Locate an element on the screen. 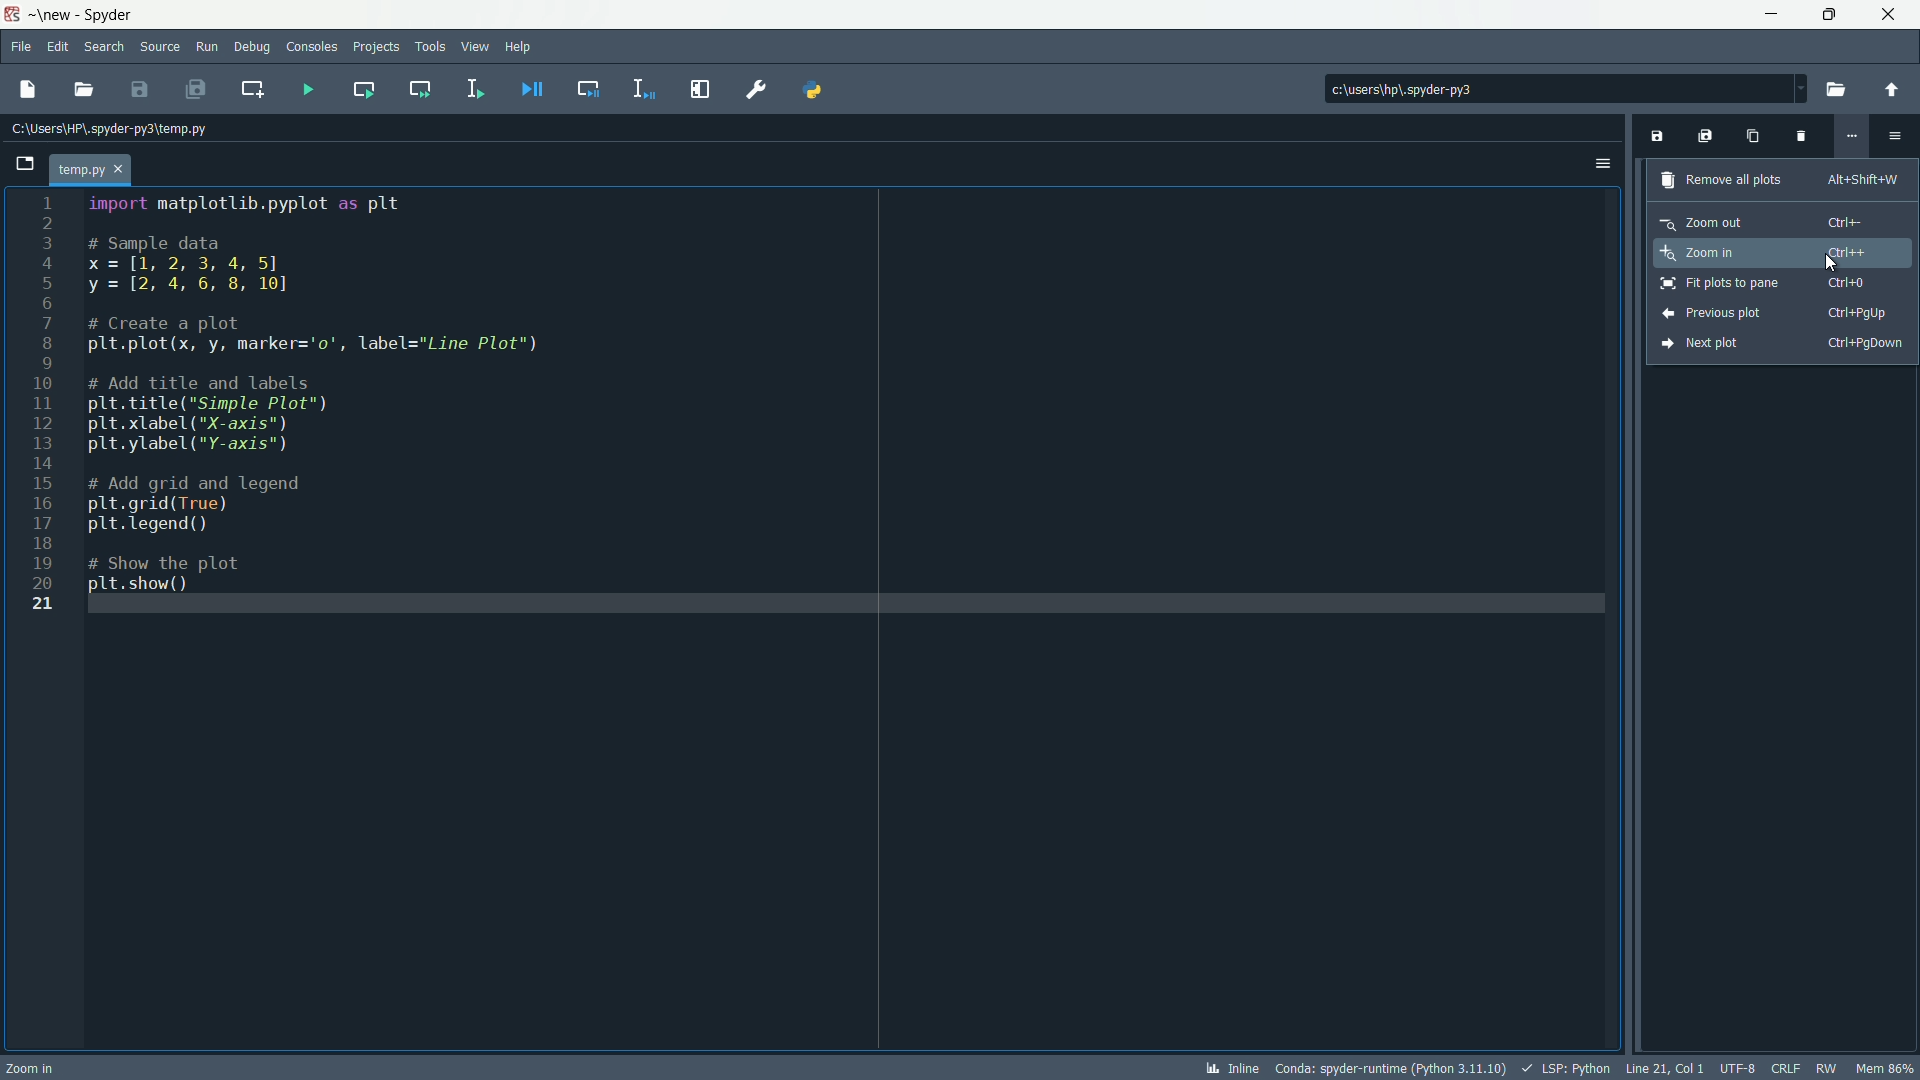 This screenshot has height=1080, width=1920. file path is located at coordinates (119, 130).